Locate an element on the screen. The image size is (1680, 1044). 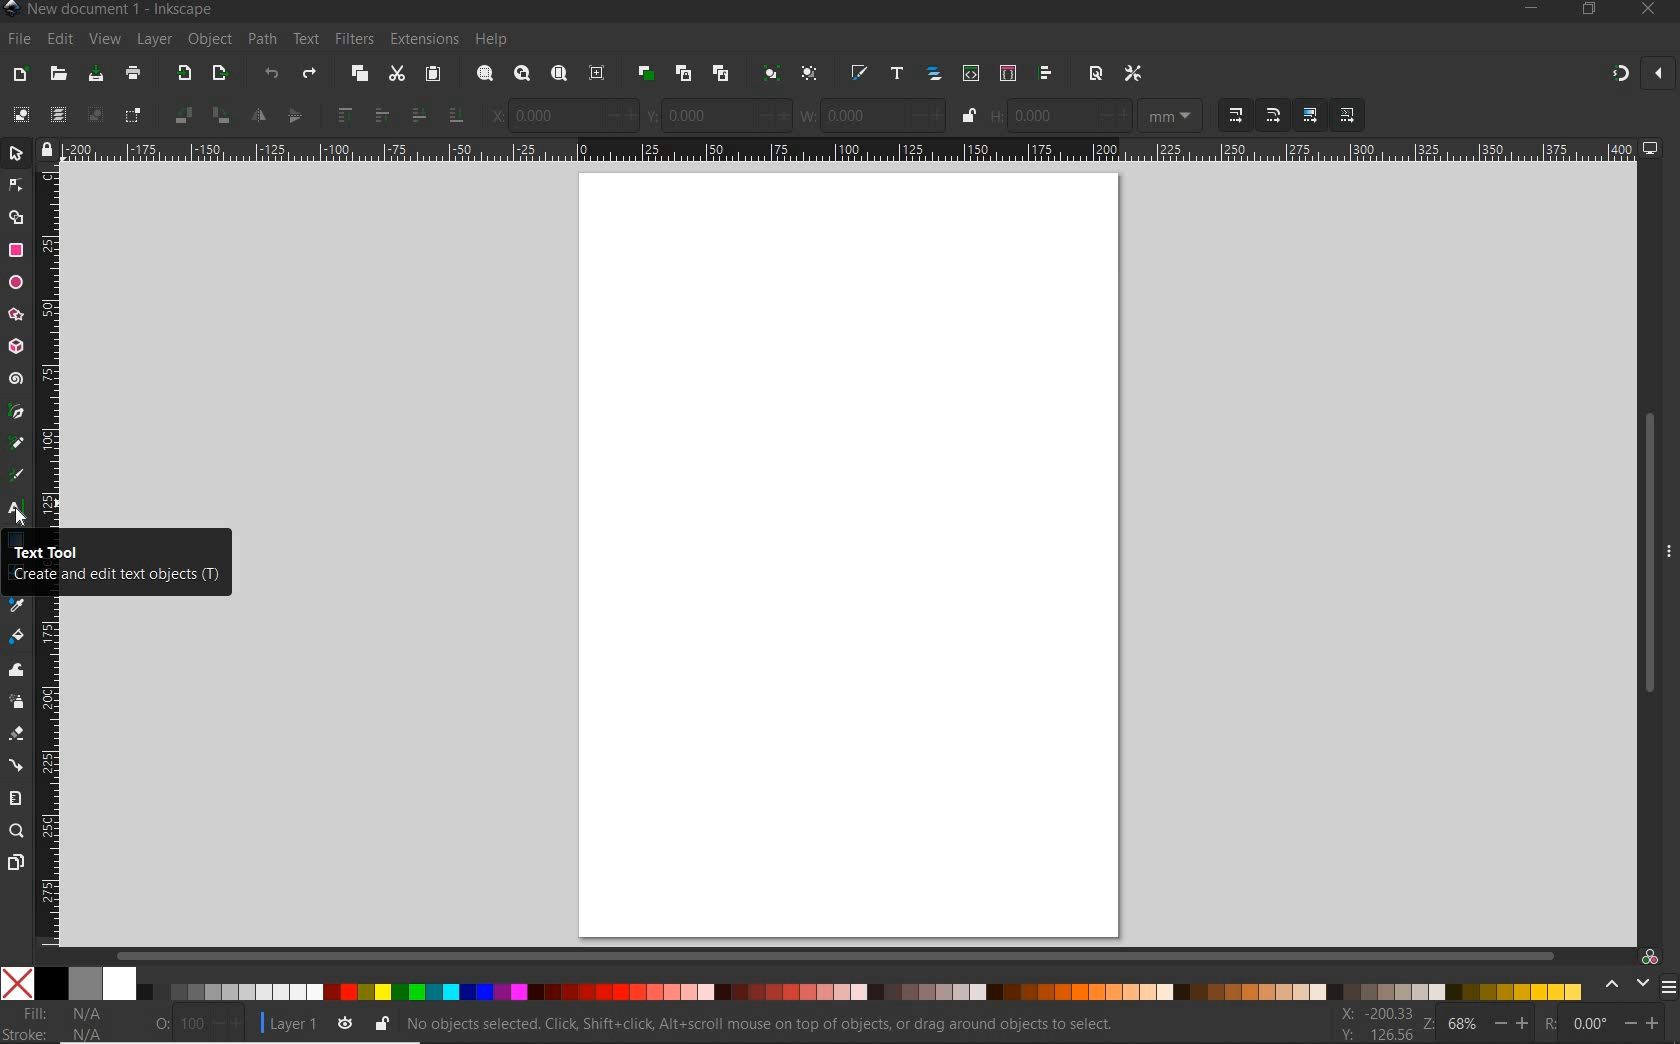
lower selection is located at coordinates (420, 114).